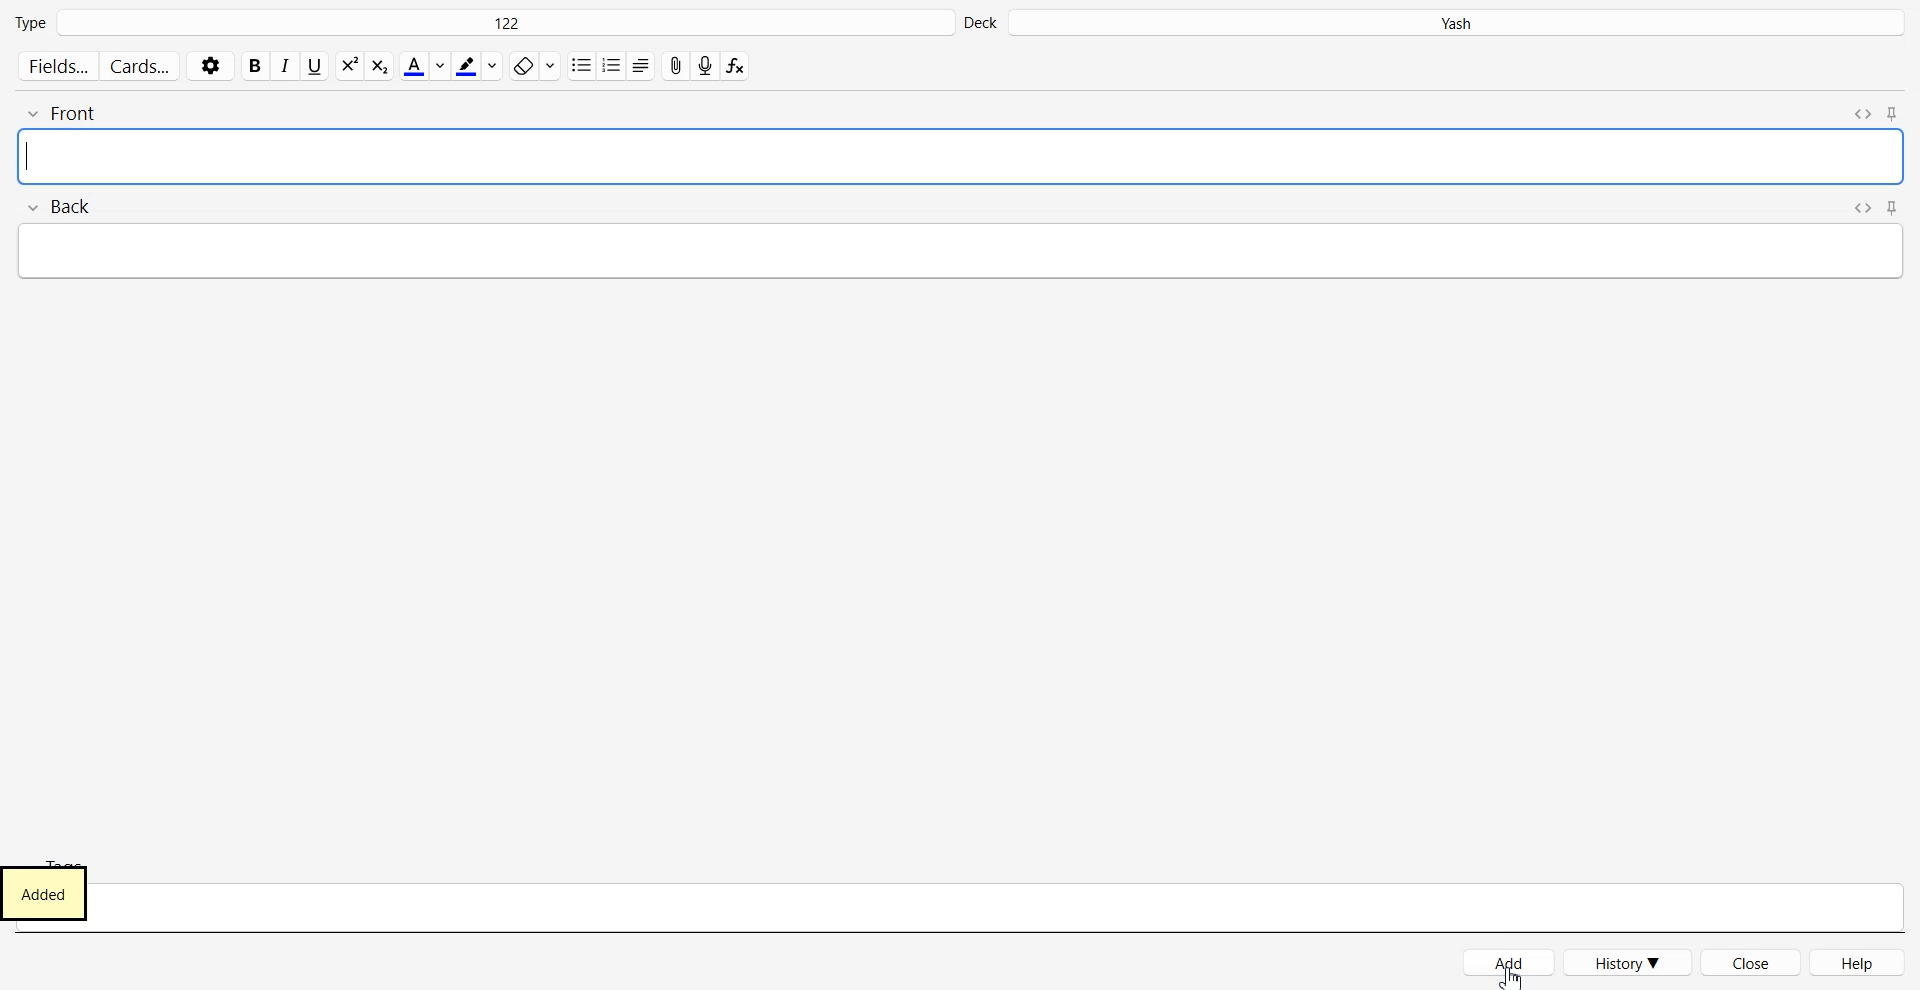 This screenshot has height=990, width=1920. Describe the element at coordinates (705, 66) in the screenshot. I see `Record audio` at that location.